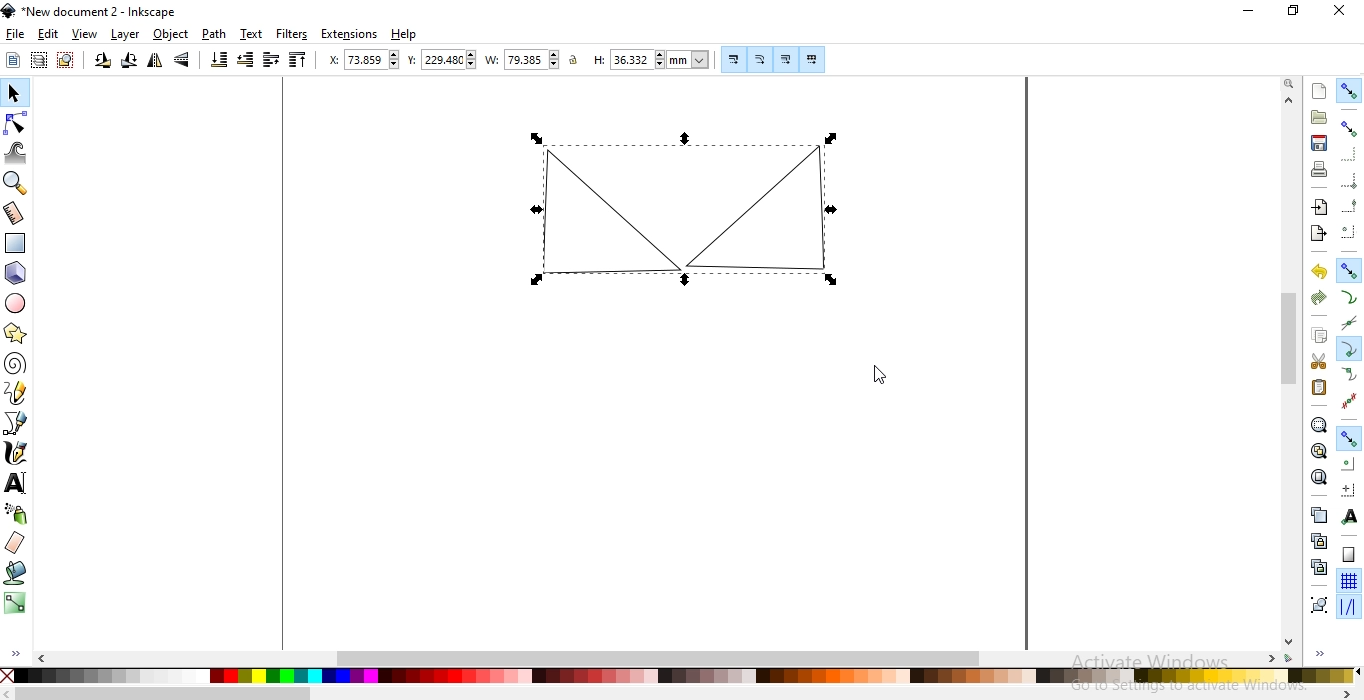  Describe the element at coordinates (1349, 271) in the screenshot. I see `snap nodes, paths and handles` at that location.